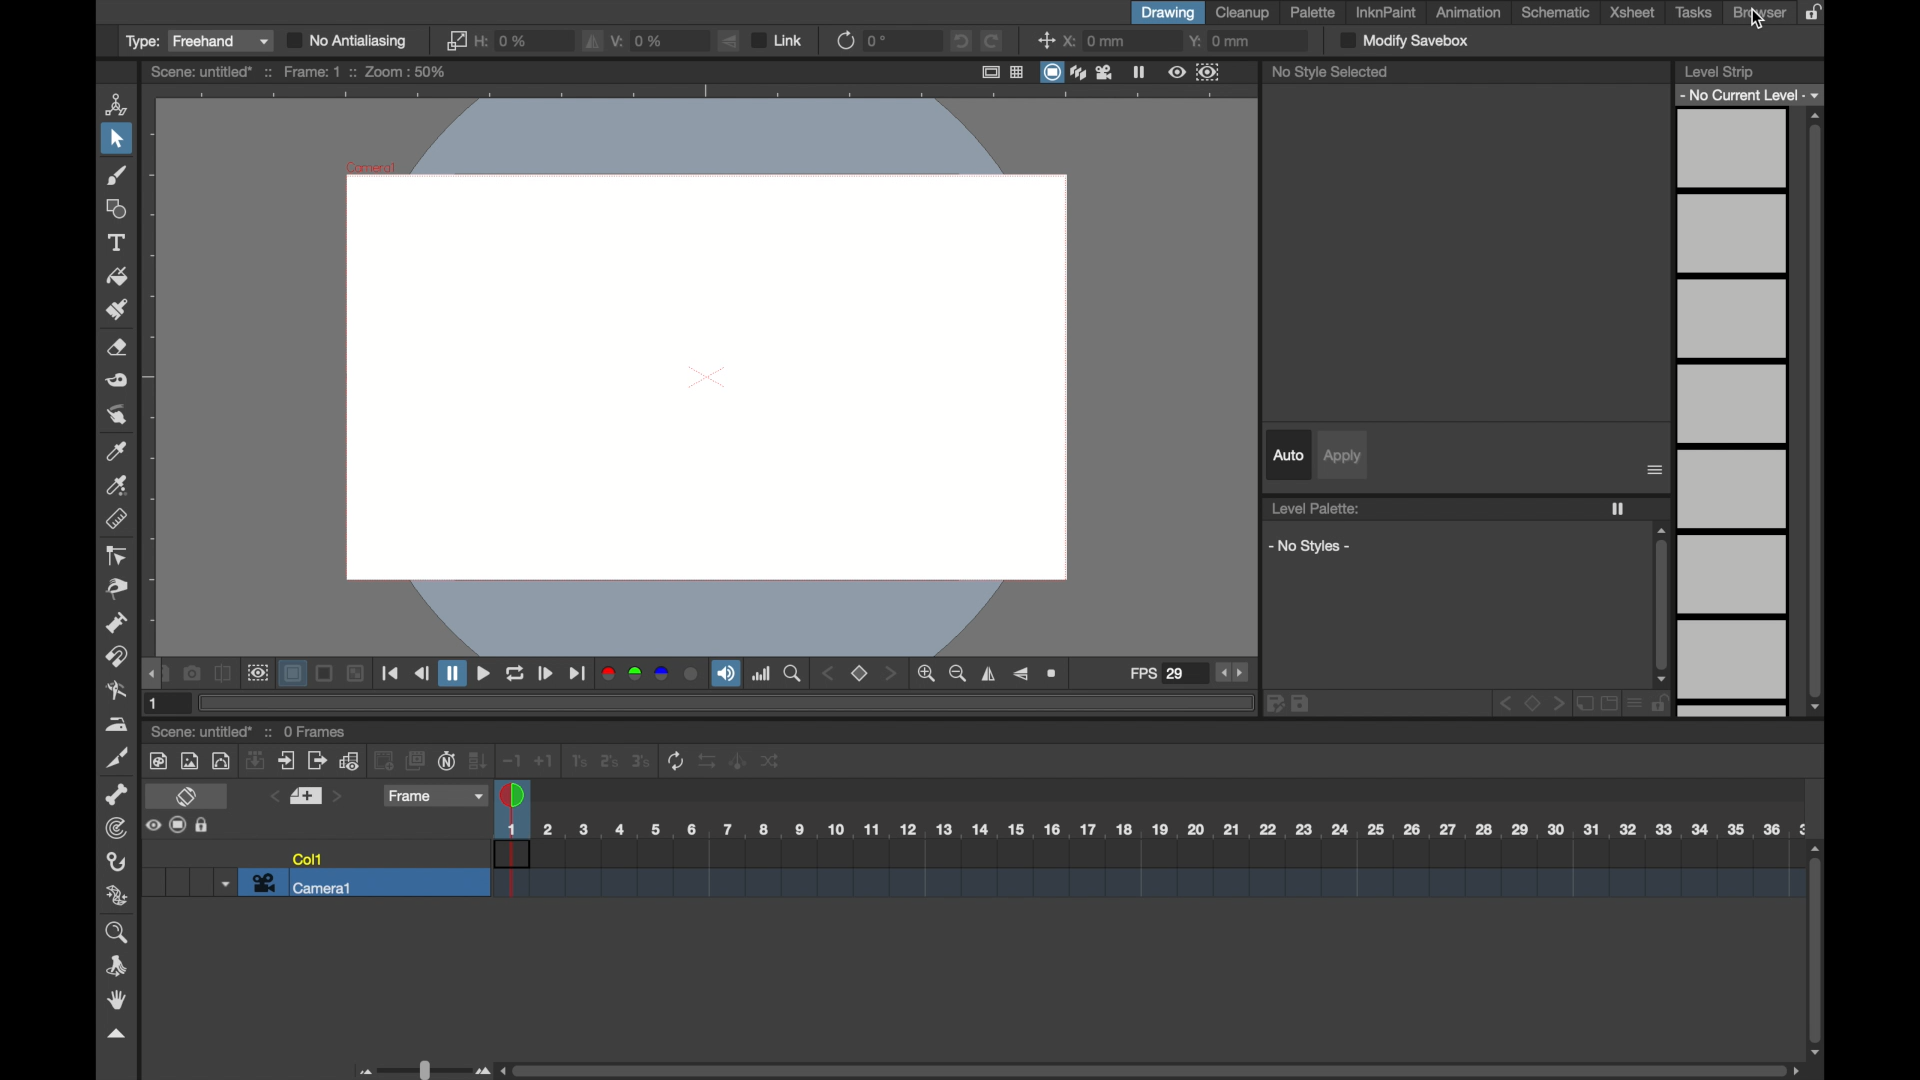  What do you see at coordinates (160, 761) in the screenshot?
I see `paint` at bounding box center [160, 761].